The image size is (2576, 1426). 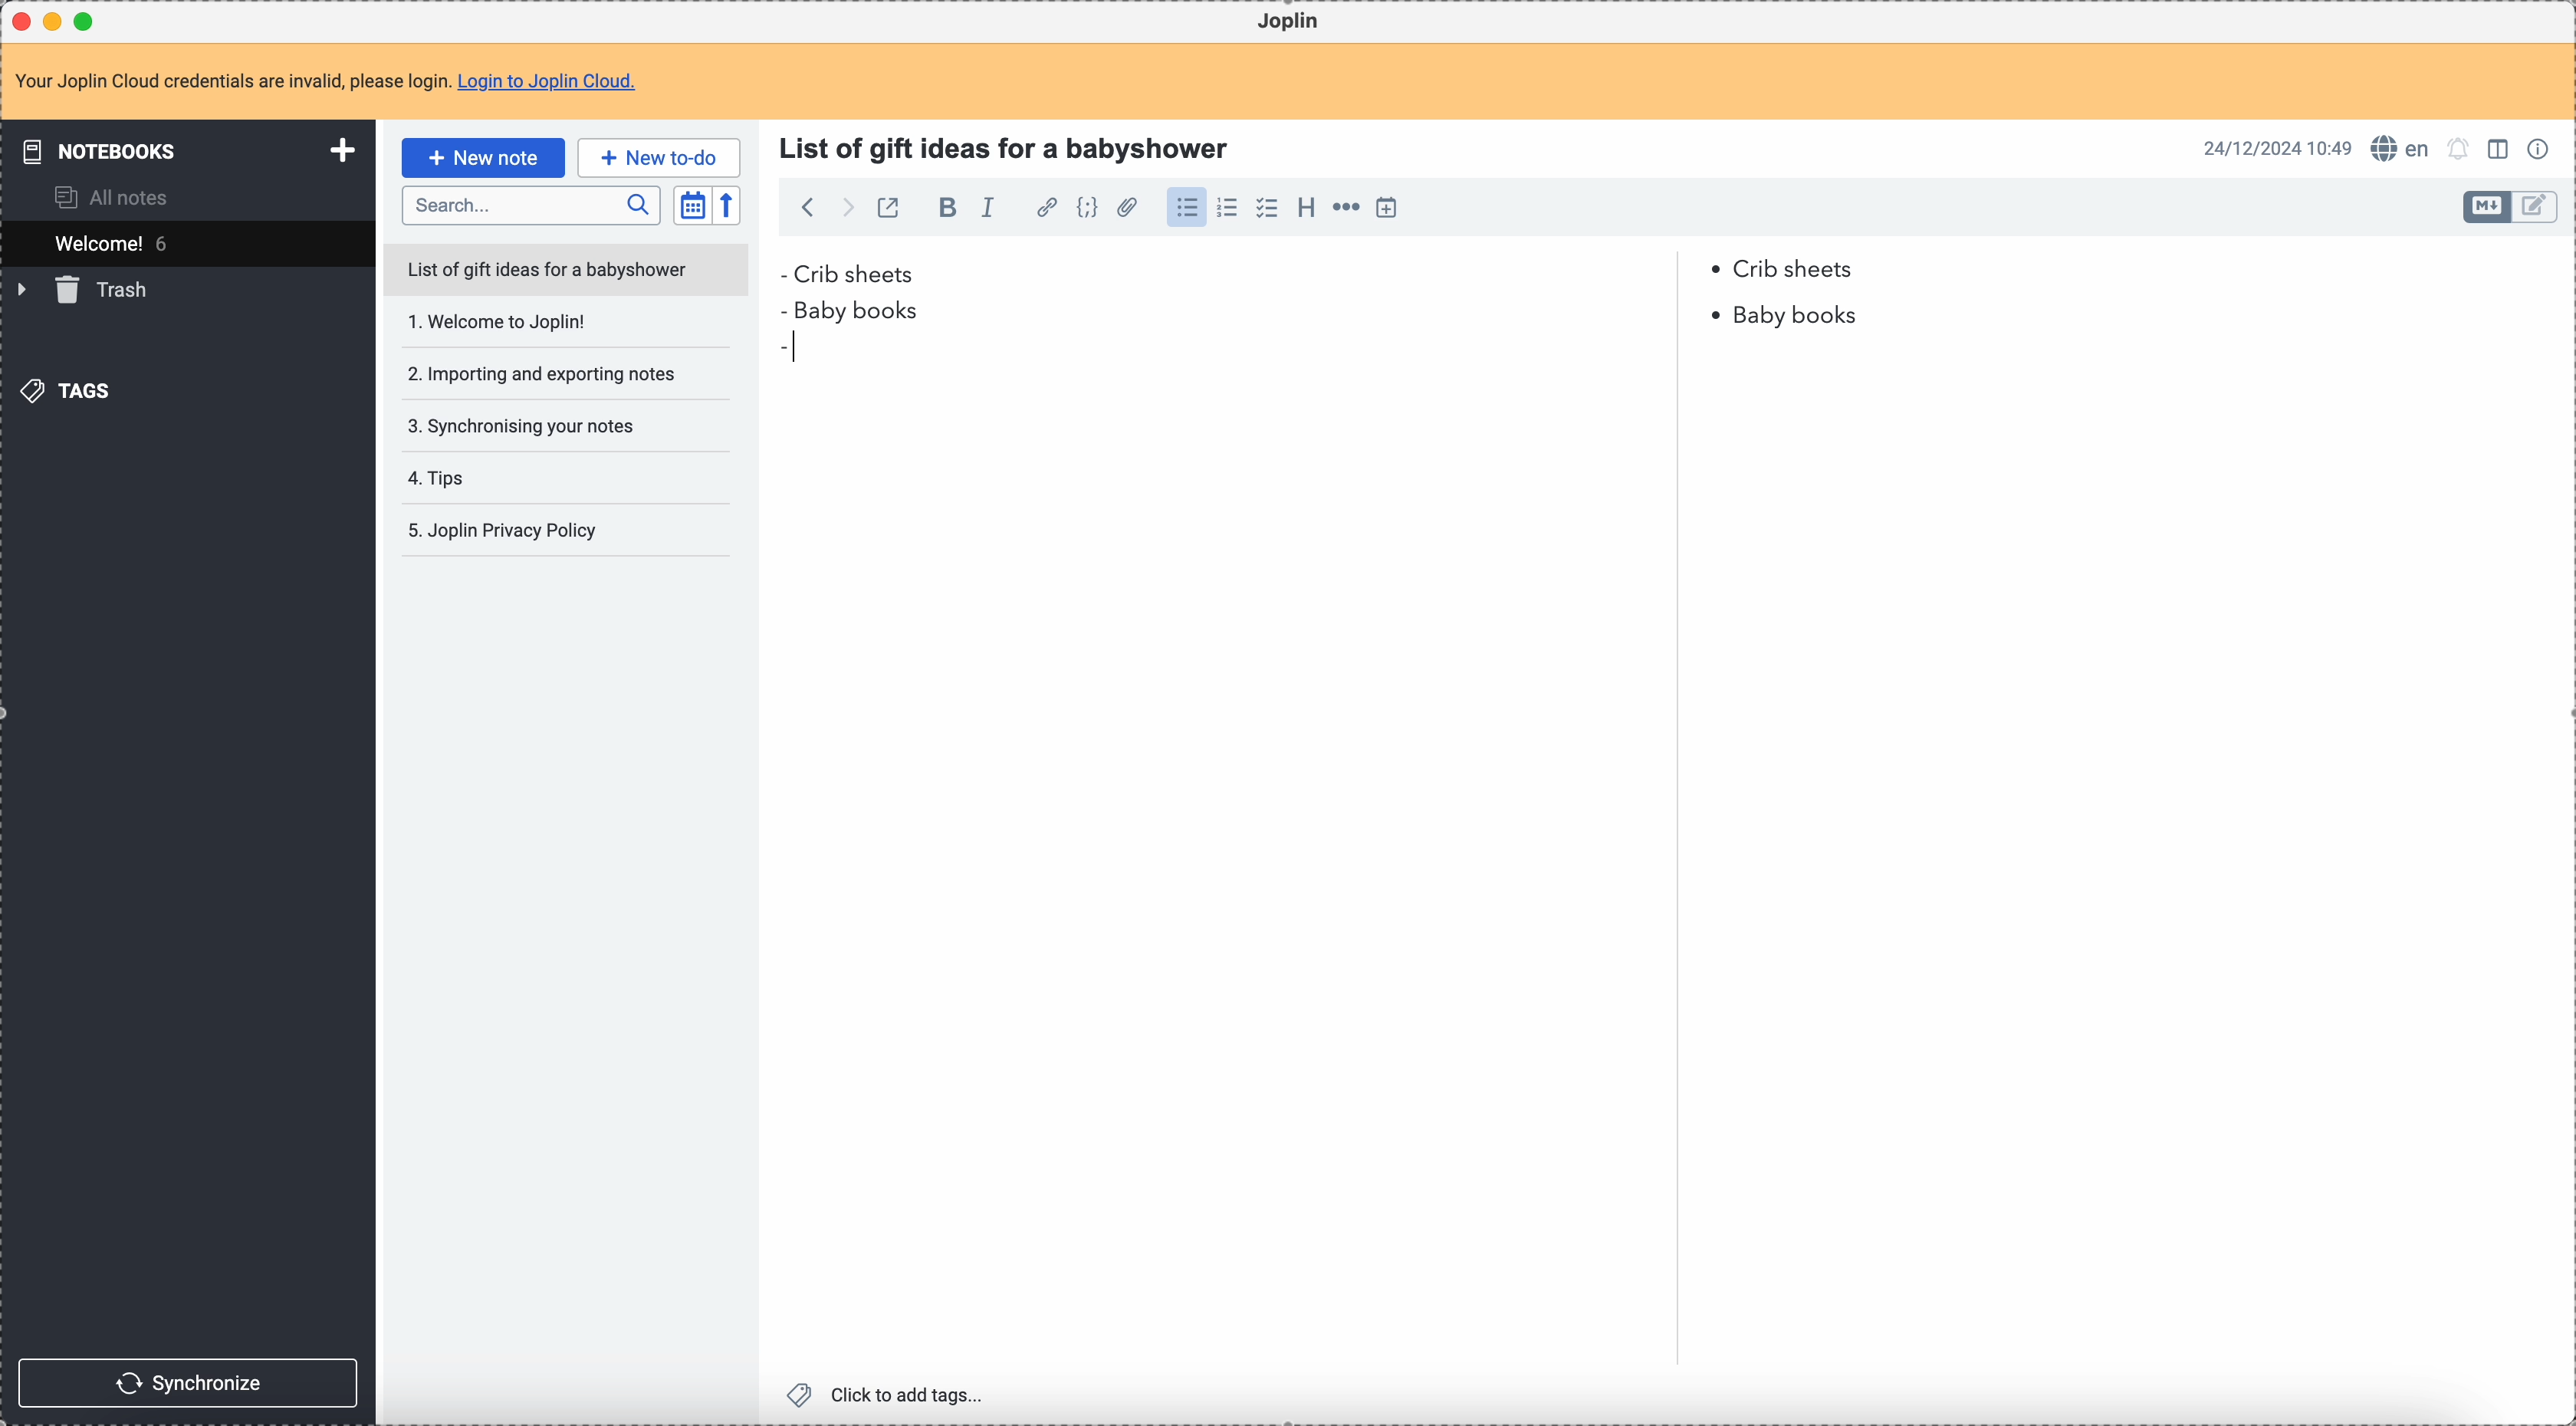 What do you see at coordinates (781, 274) in the screenshot?
I see `bullet point` at bounding box center [781, 274].